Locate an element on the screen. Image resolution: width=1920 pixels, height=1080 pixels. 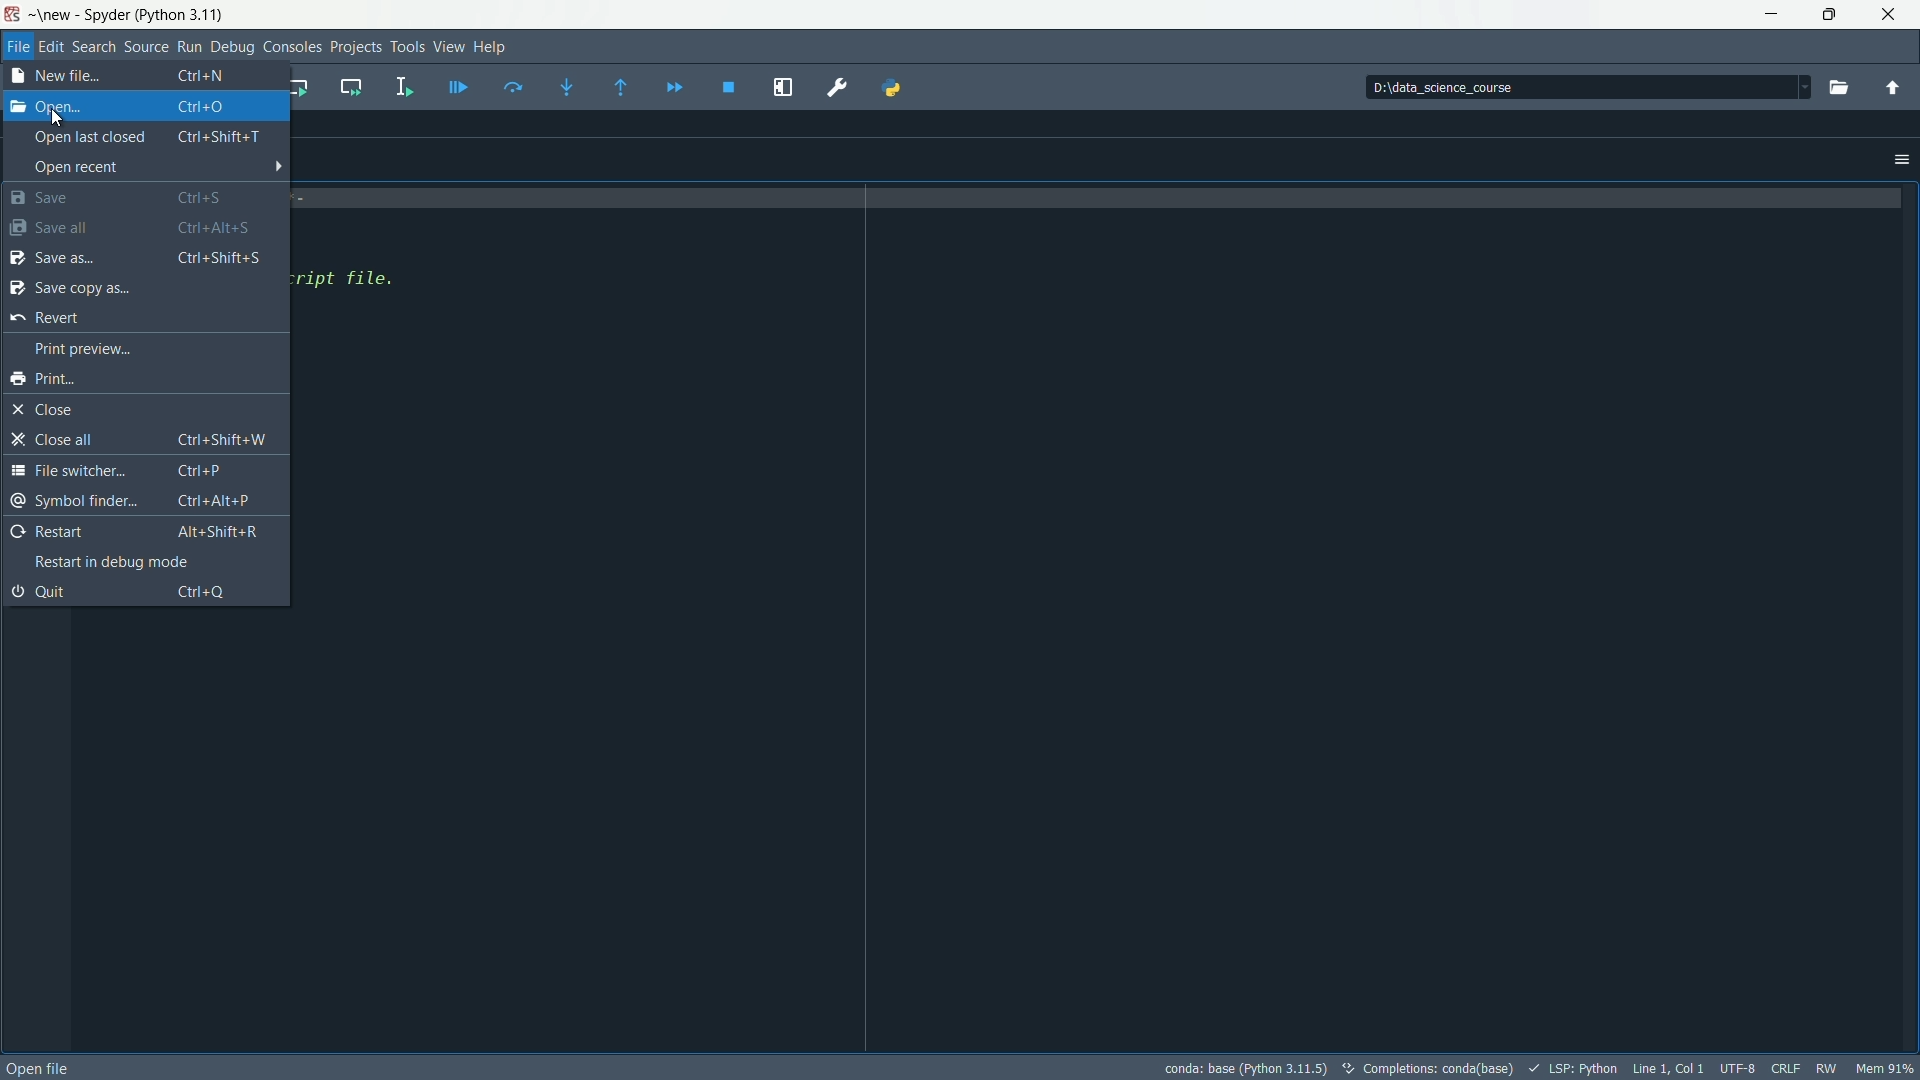
run selection or current line is located at coordinates (409, 84).